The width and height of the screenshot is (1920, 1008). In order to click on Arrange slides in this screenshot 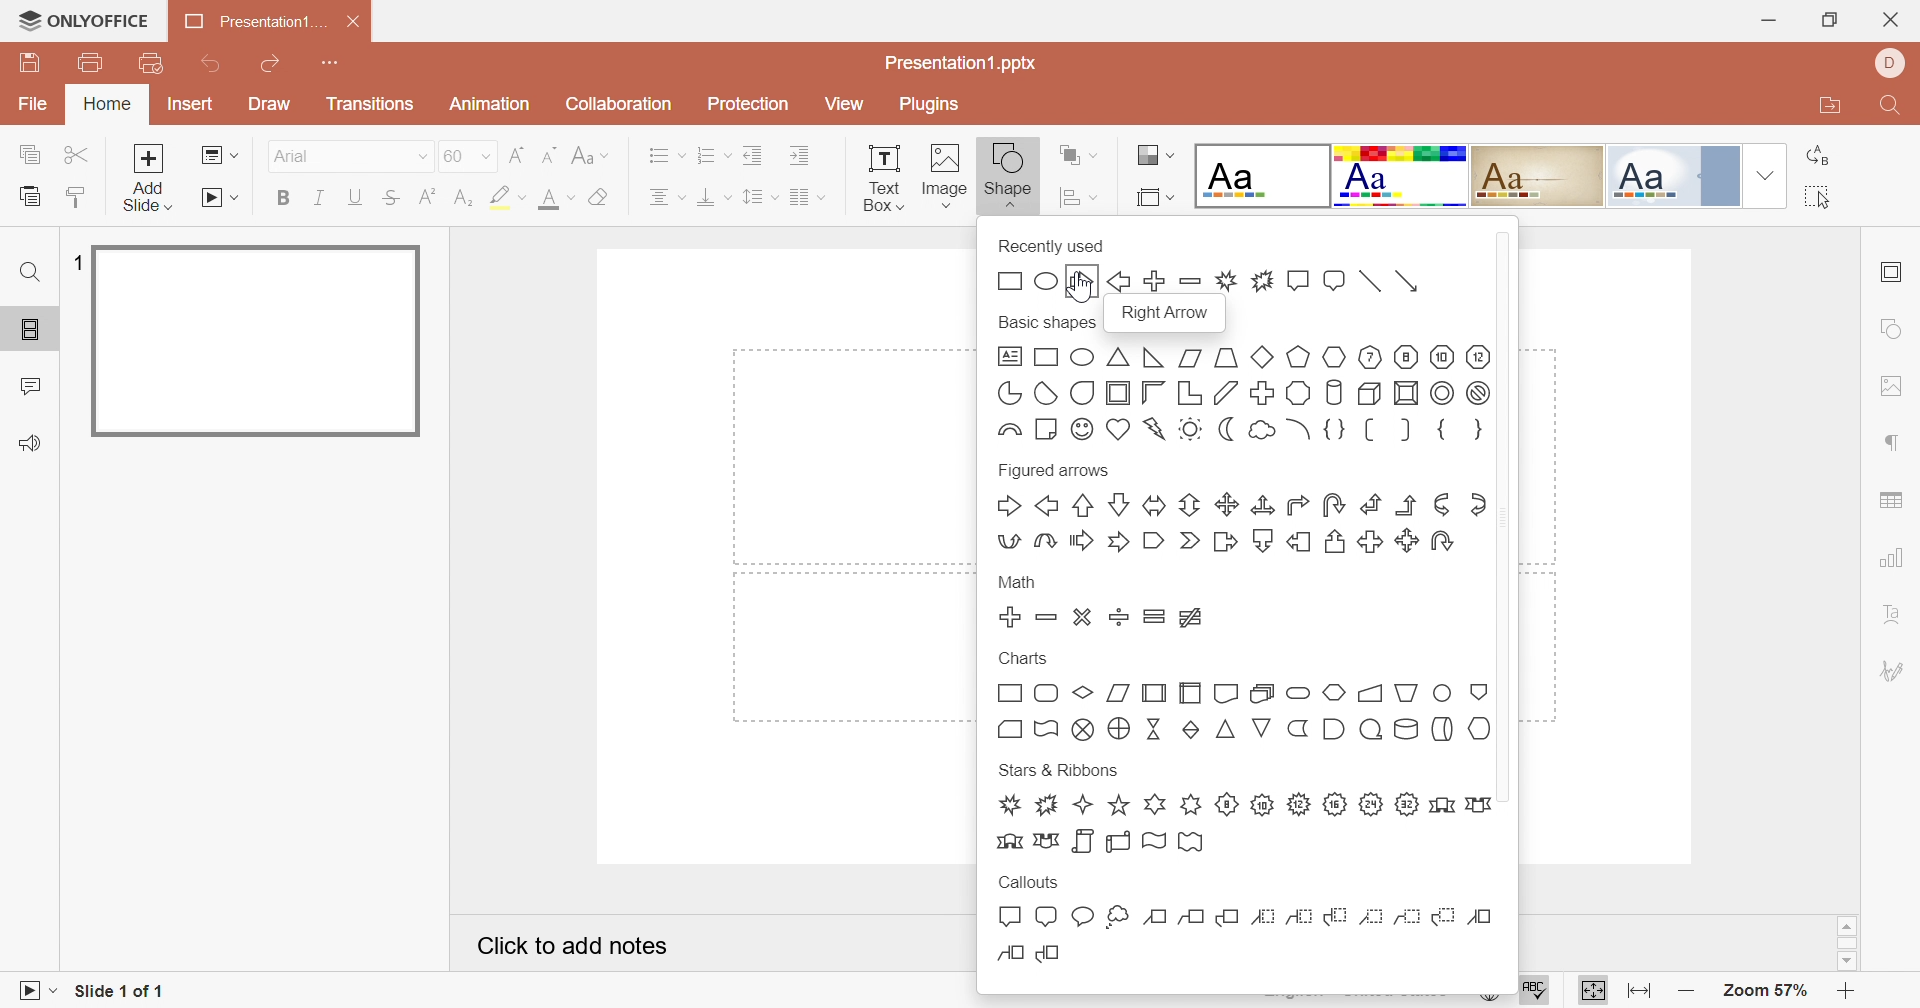, I will do `click(1080, 156)`.